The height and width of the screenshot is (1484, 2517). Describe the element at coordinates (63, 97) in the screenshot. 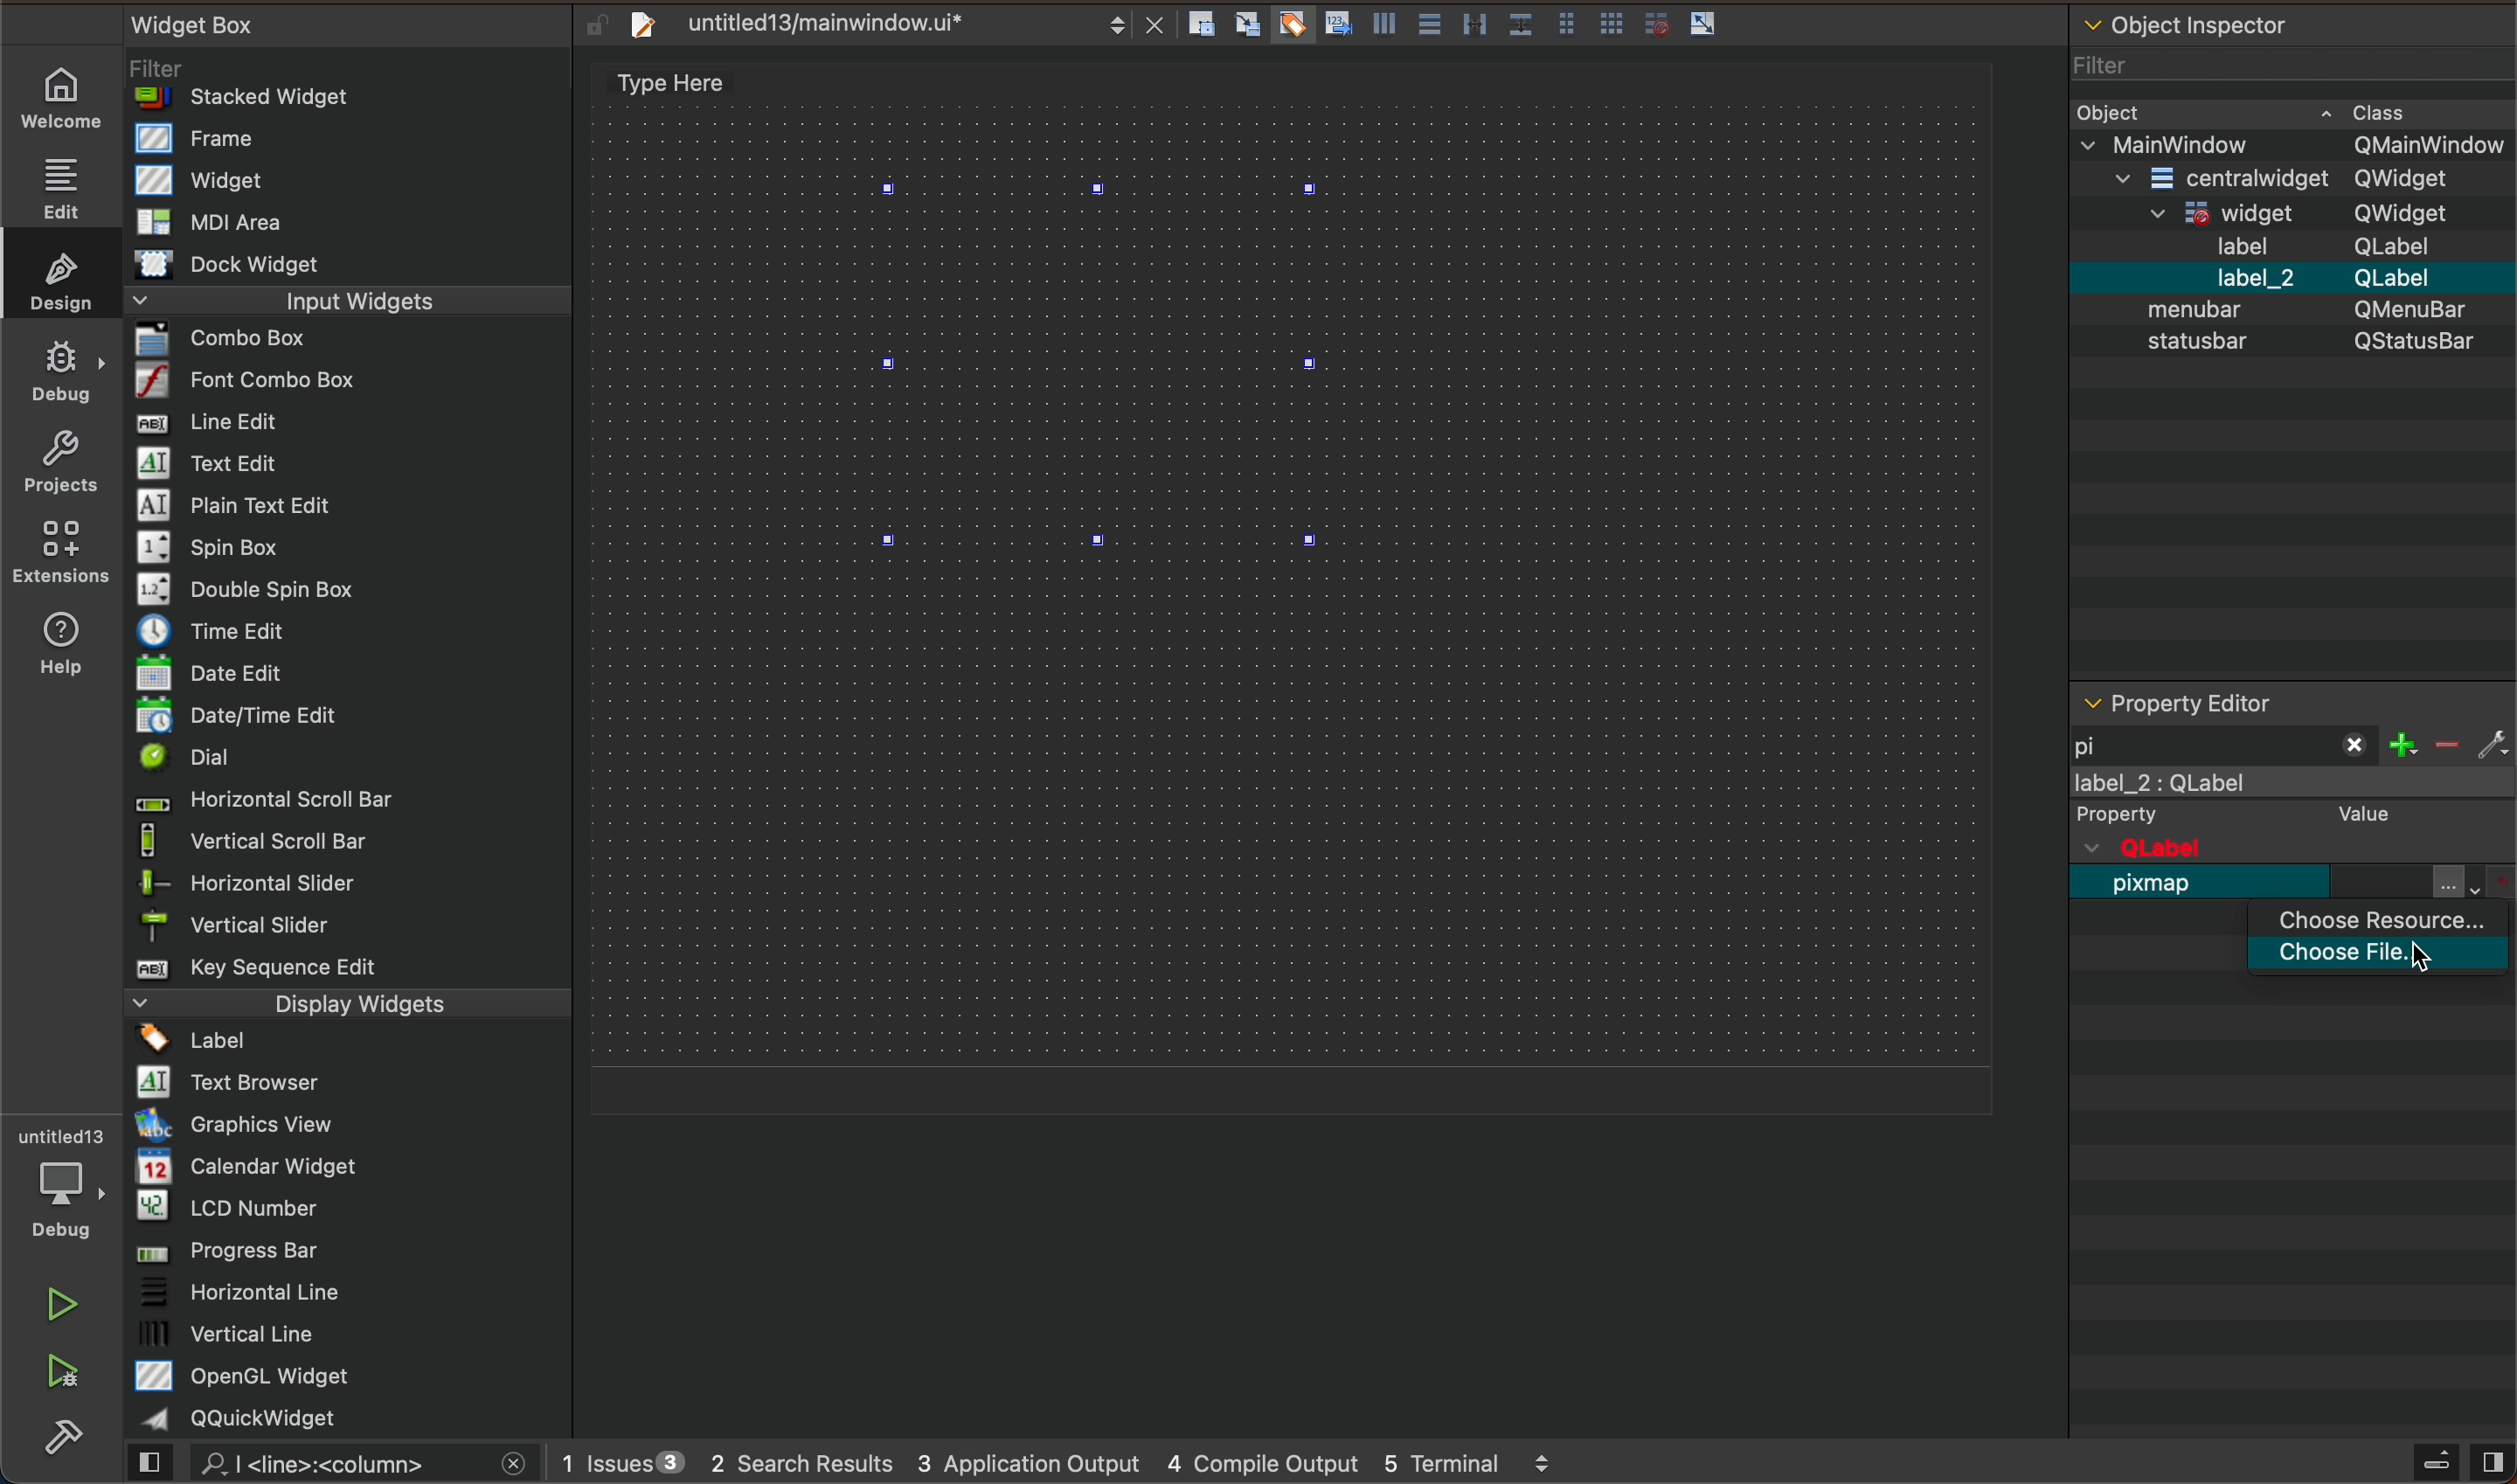

I see `welcome` at that location.